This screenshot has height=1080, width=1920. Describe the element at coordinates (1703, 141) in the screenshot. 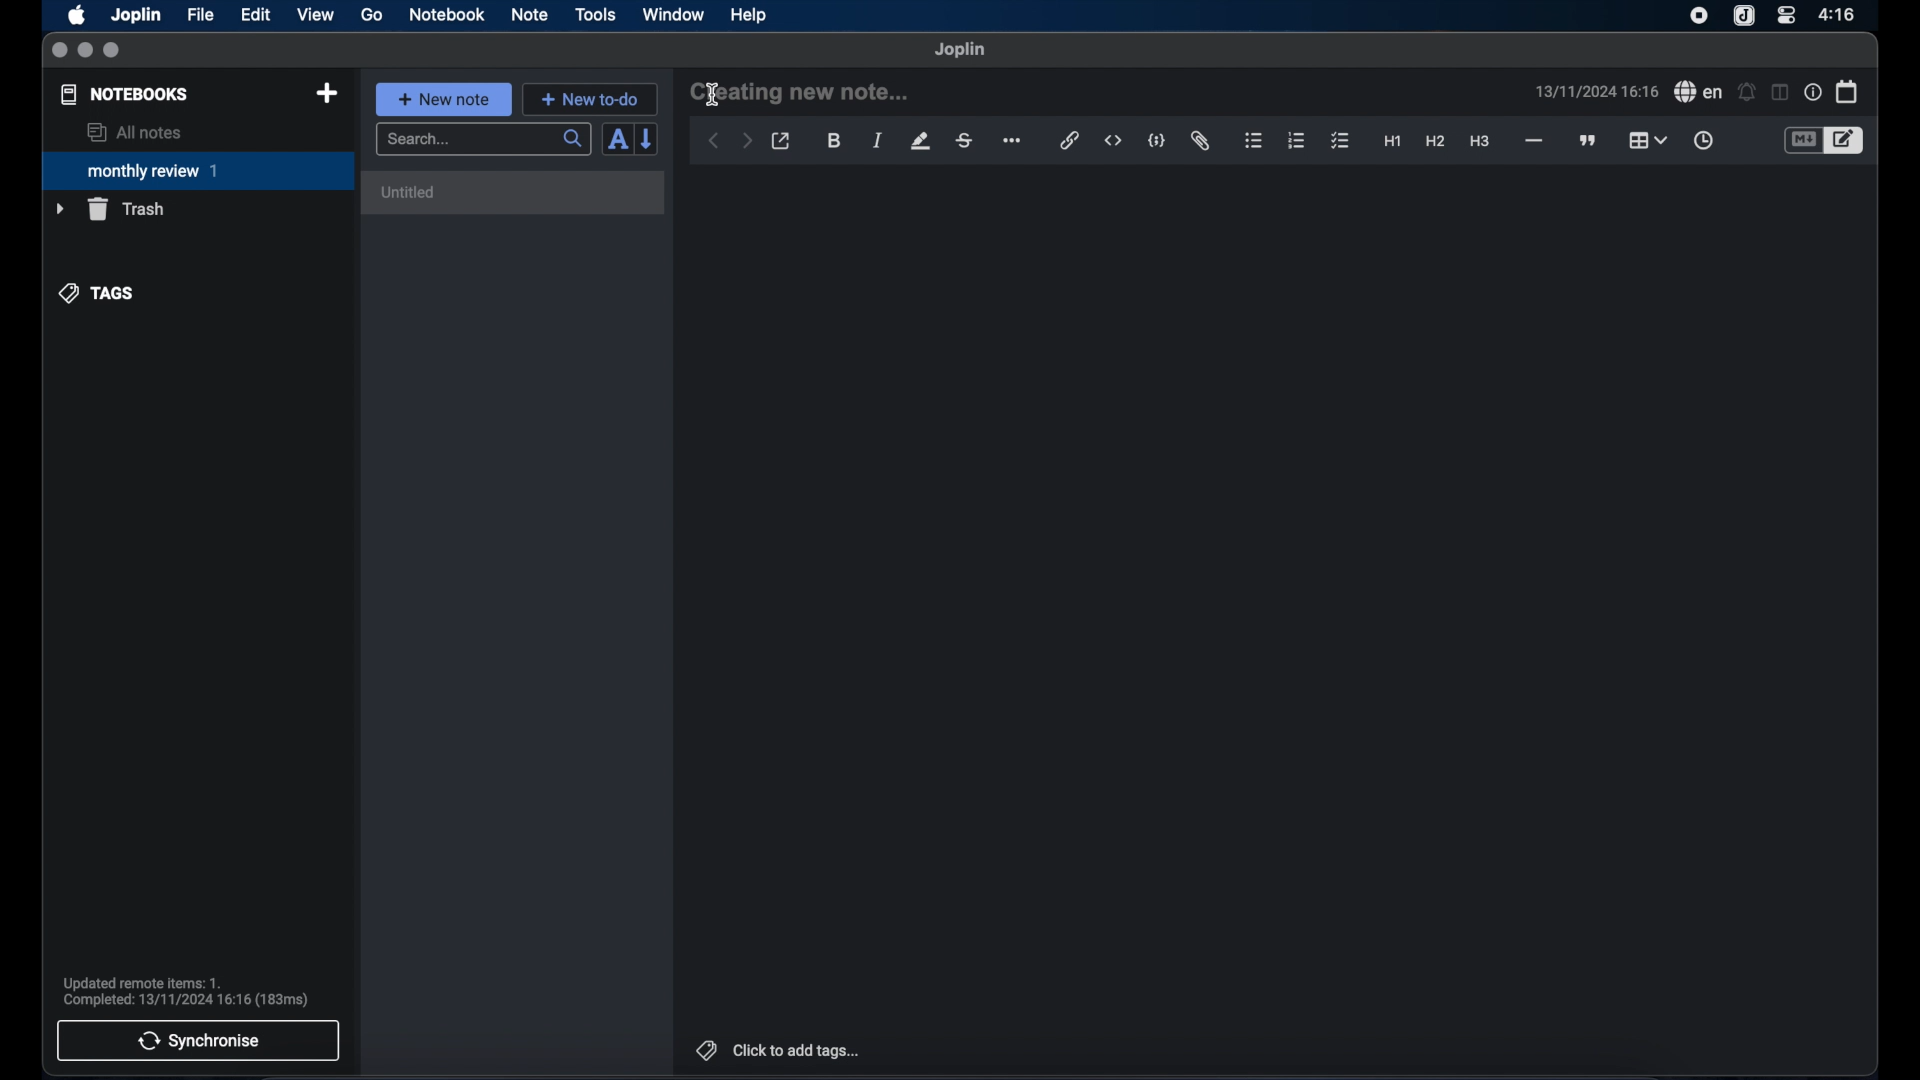

I see `insert time` at that location.